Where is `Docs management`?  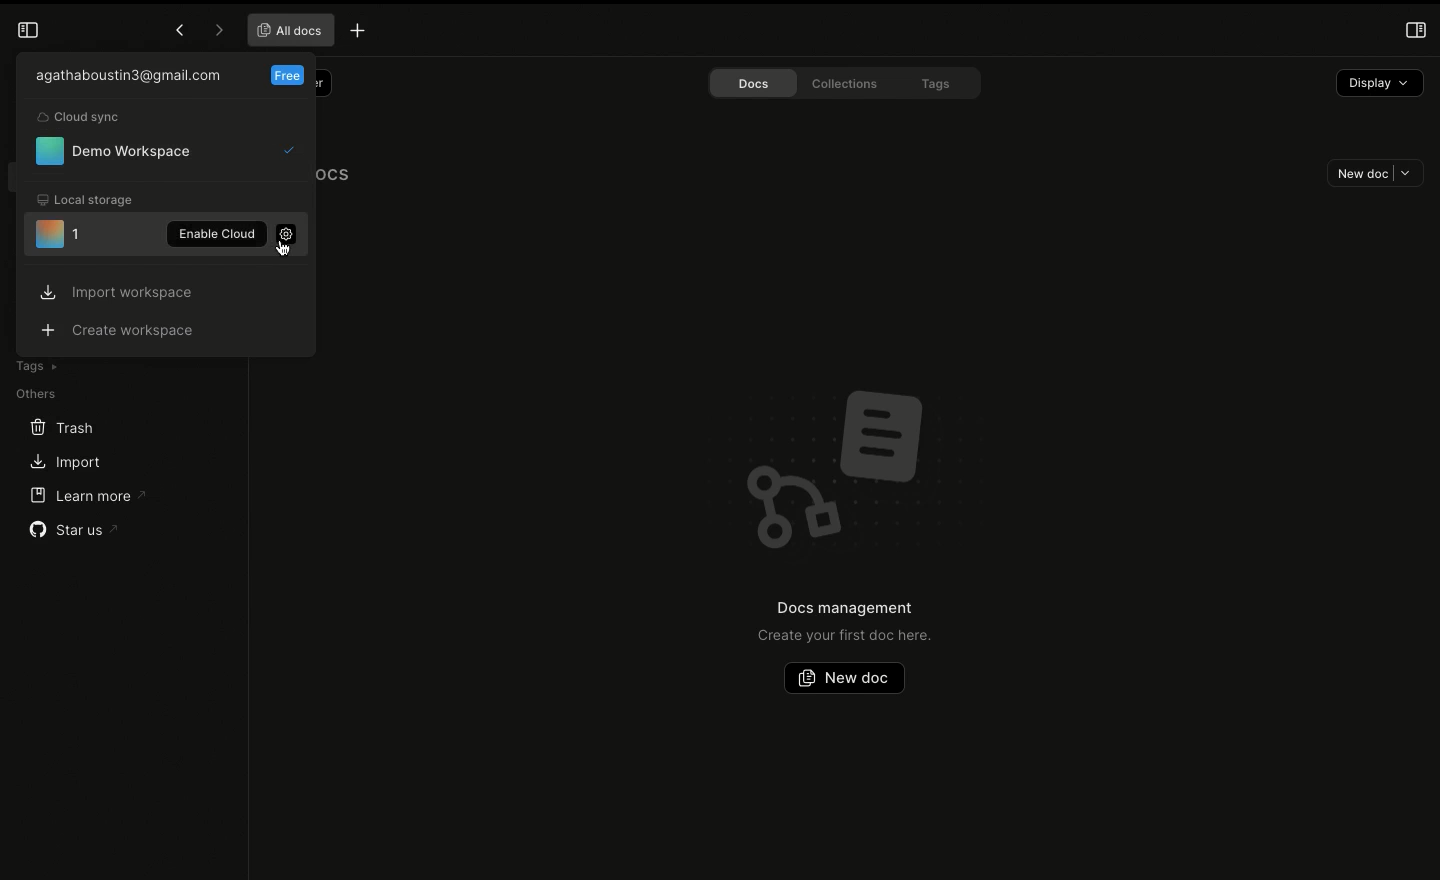 Docs management is located at coordinates (843, 608).